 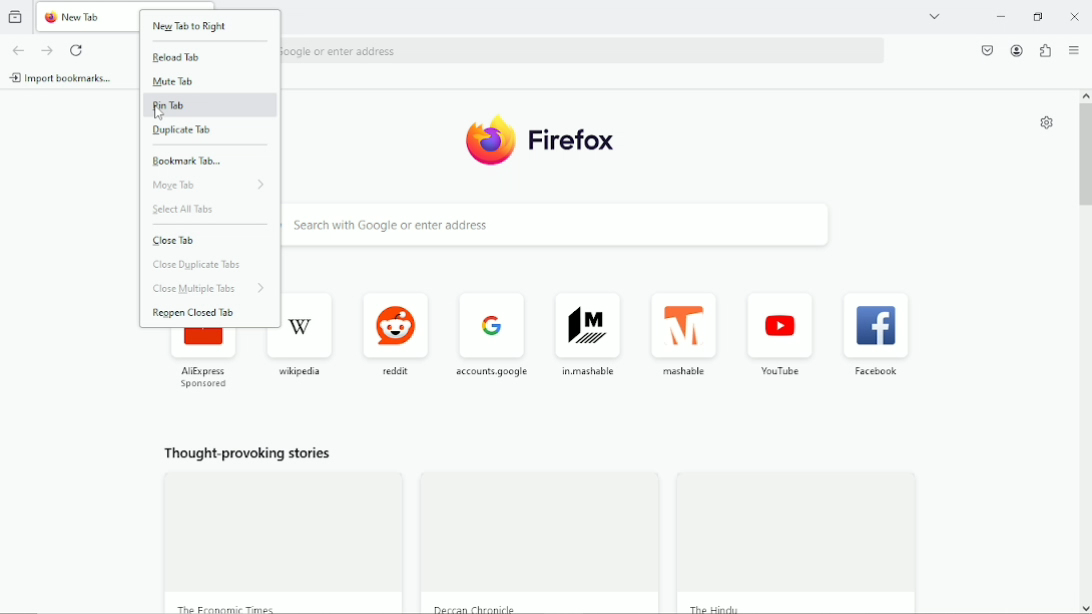 I want to click on The hindu, so click(x=722, y=607).